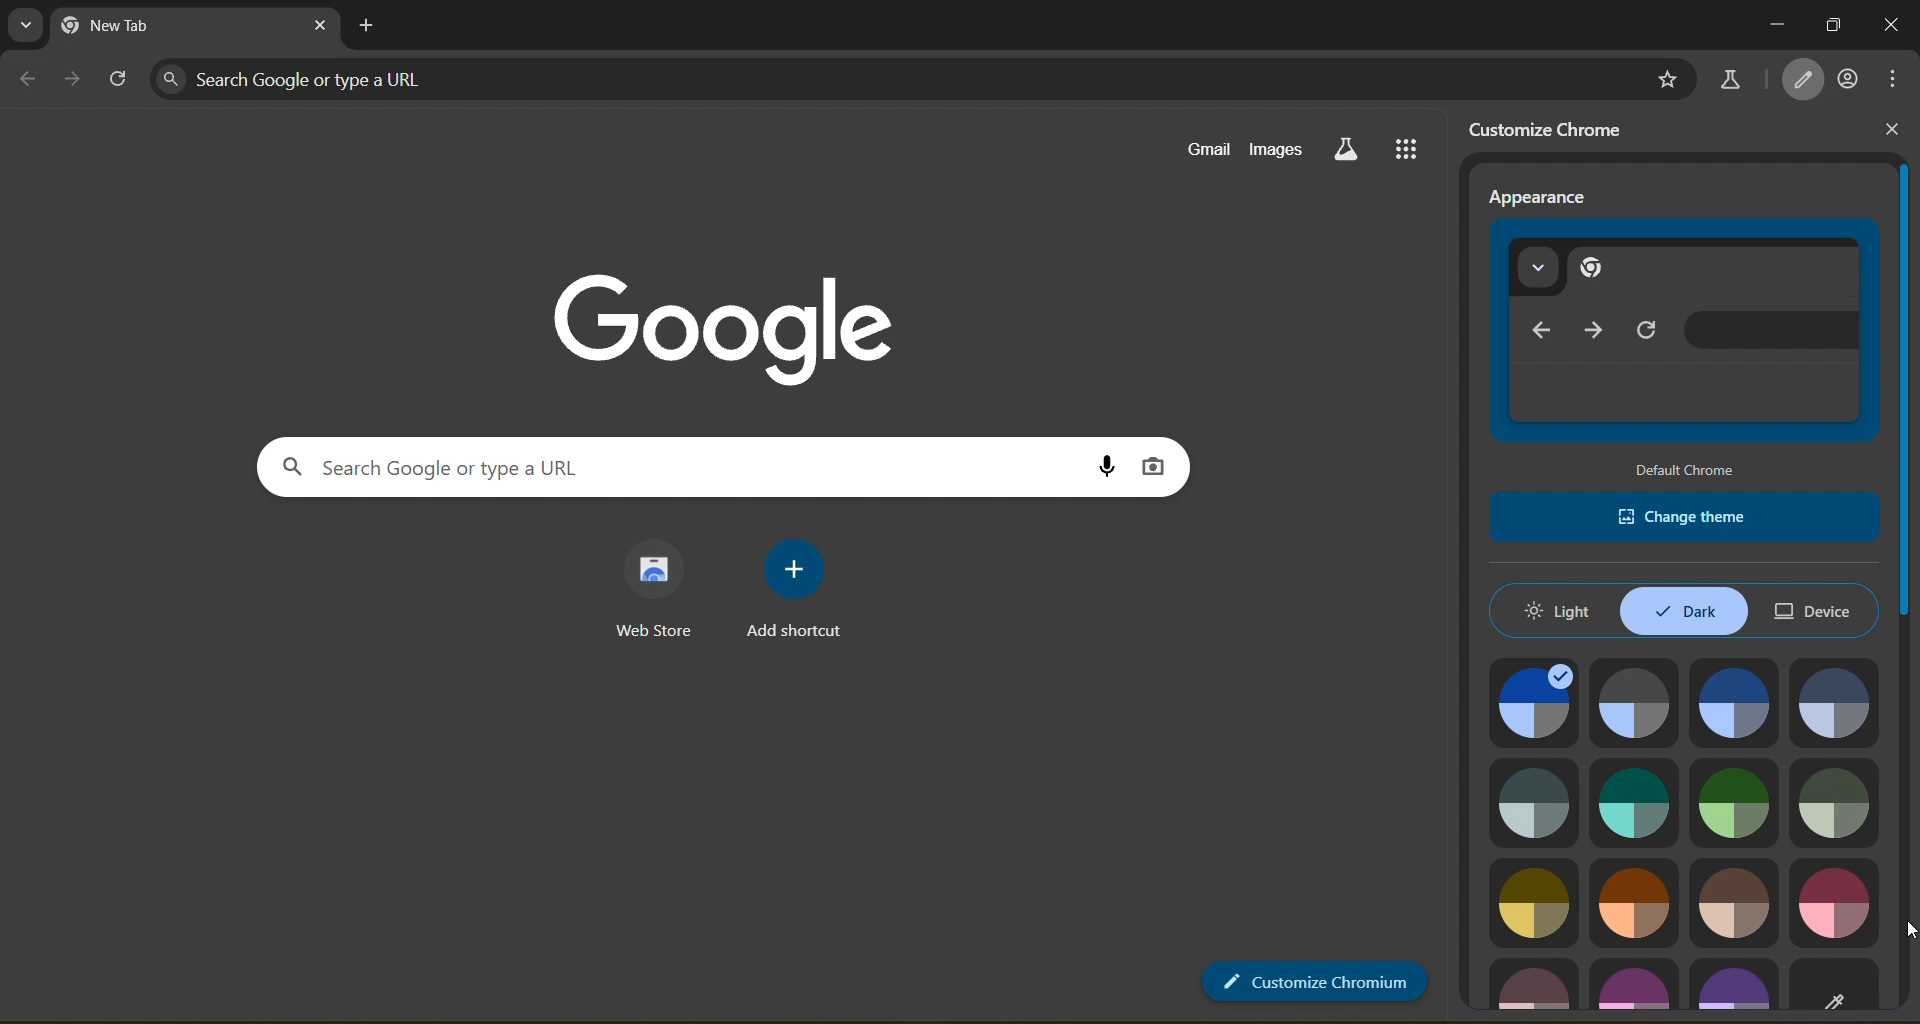  What do you see at coordinates (1531, 985) in the screenshot?
I see `image` at bounding box center [1531, 985].